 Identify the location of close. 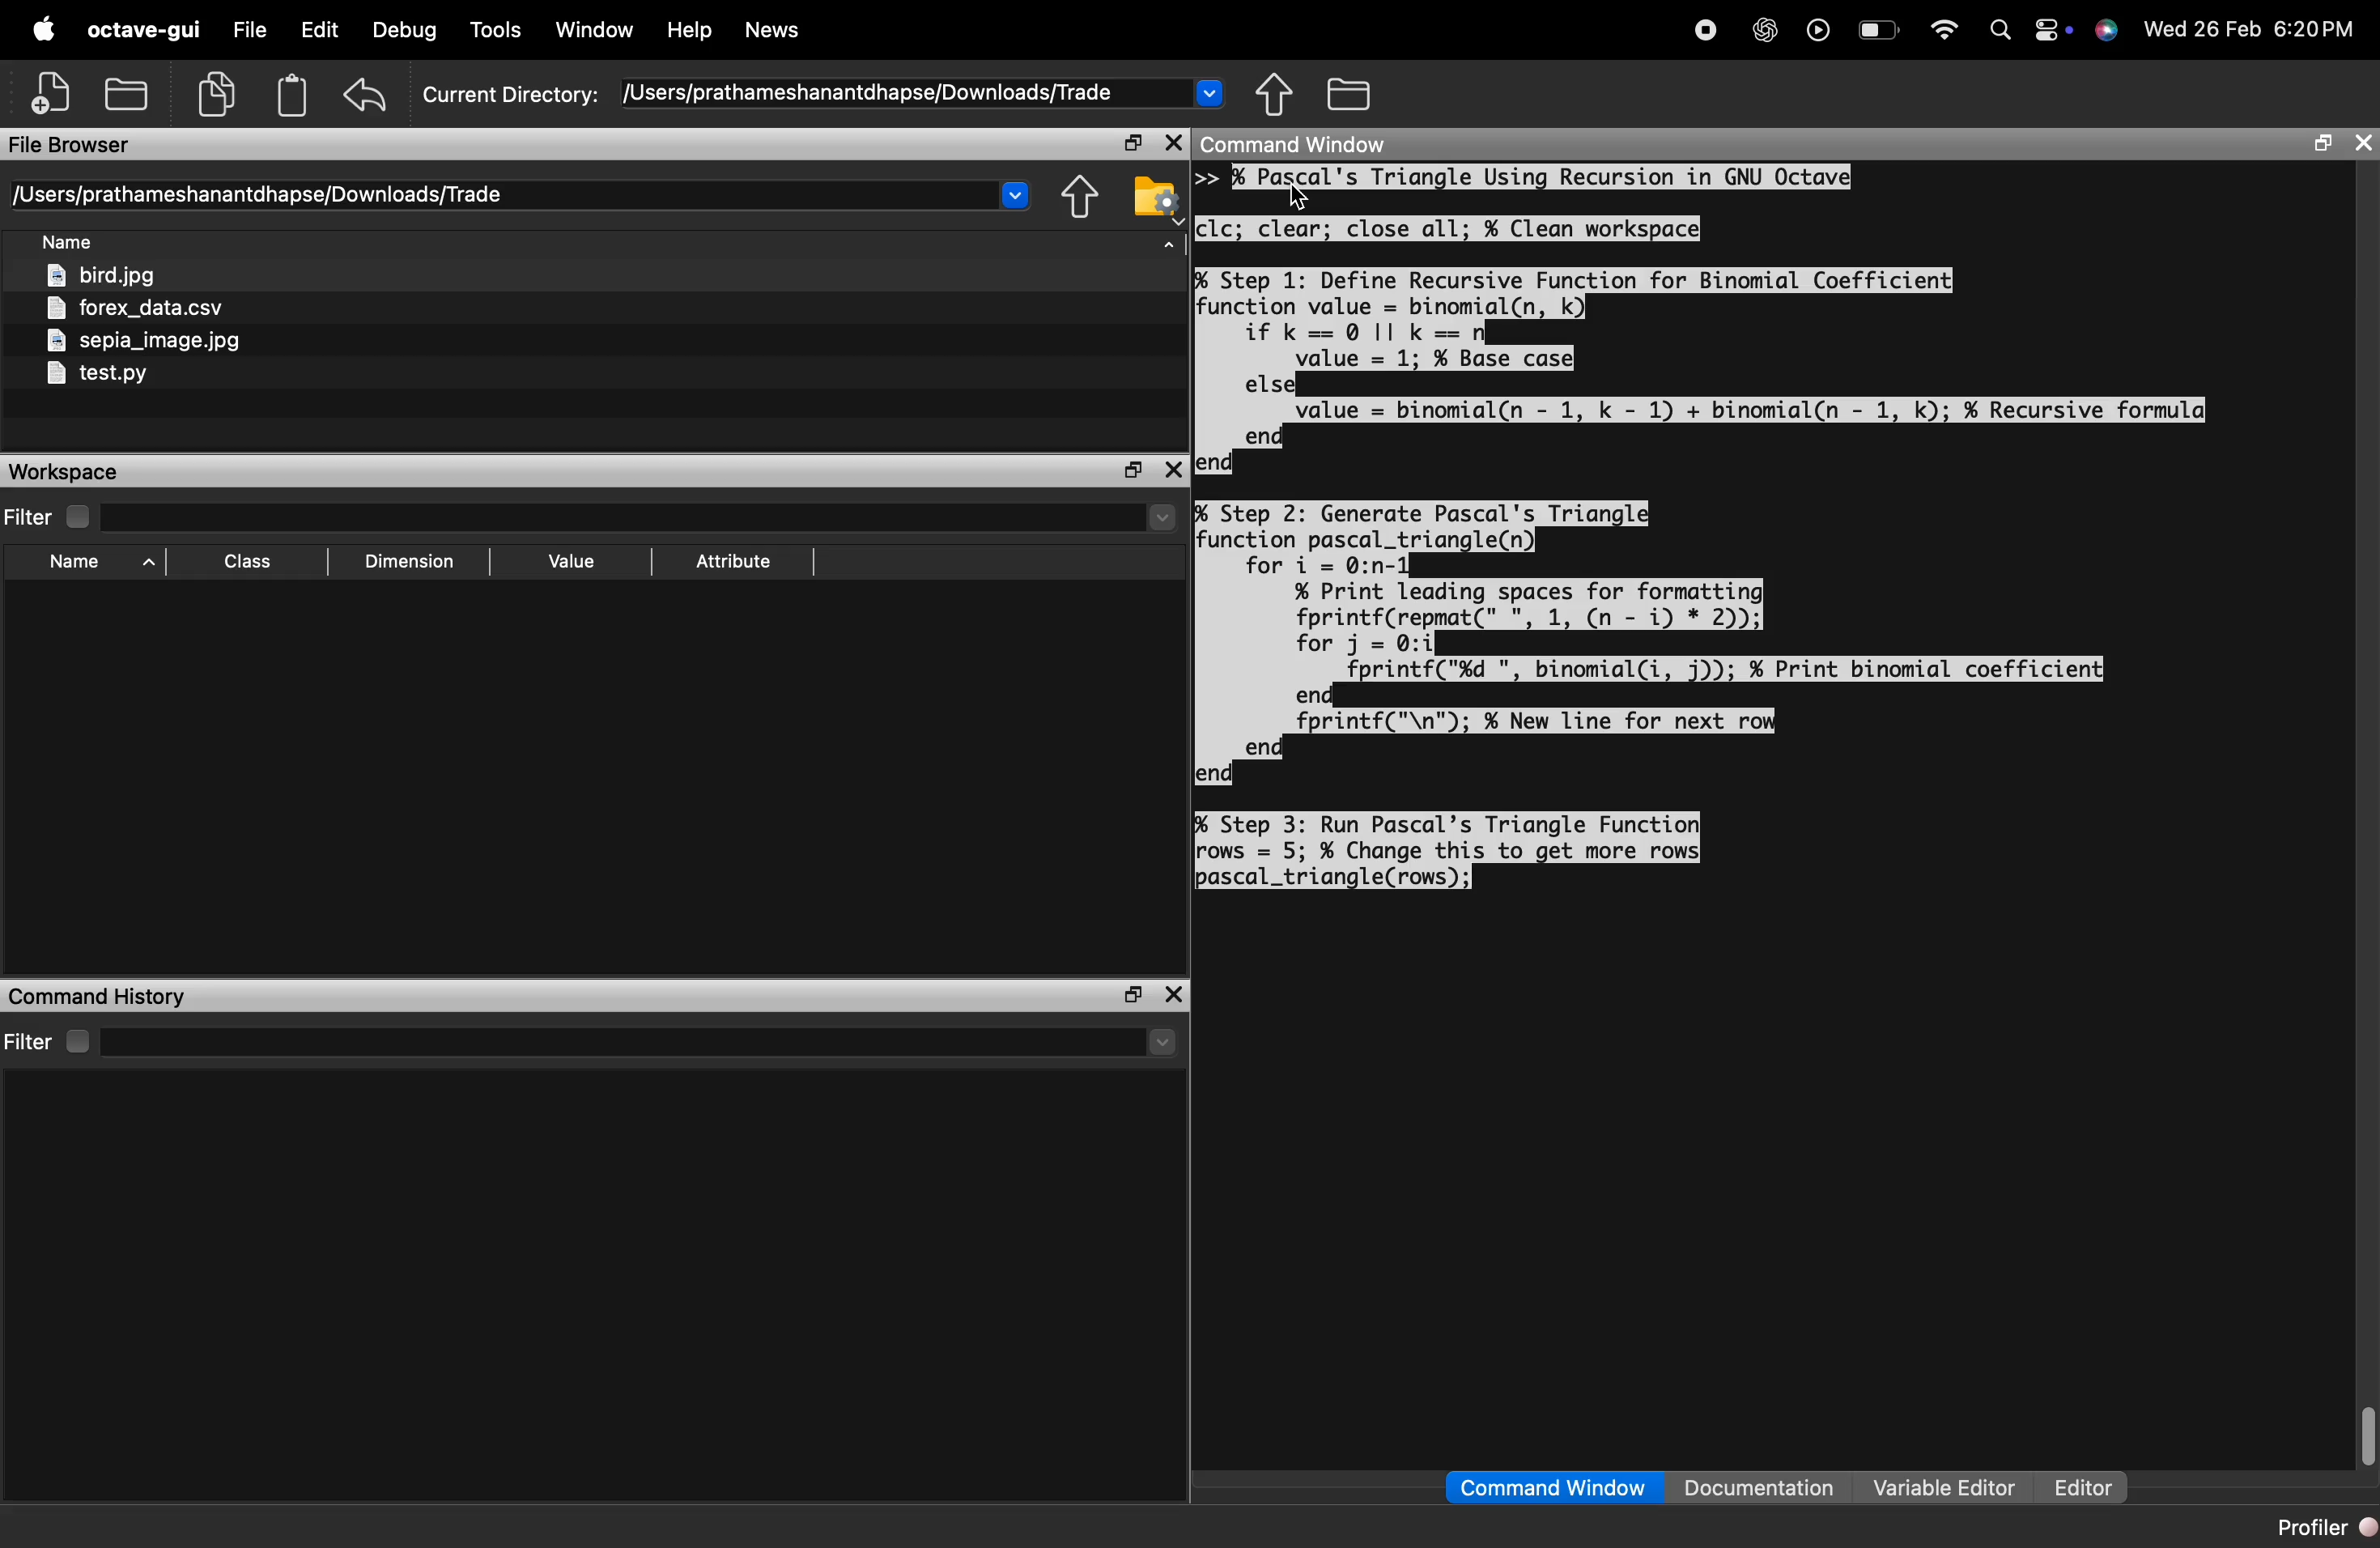
(1173, 144).